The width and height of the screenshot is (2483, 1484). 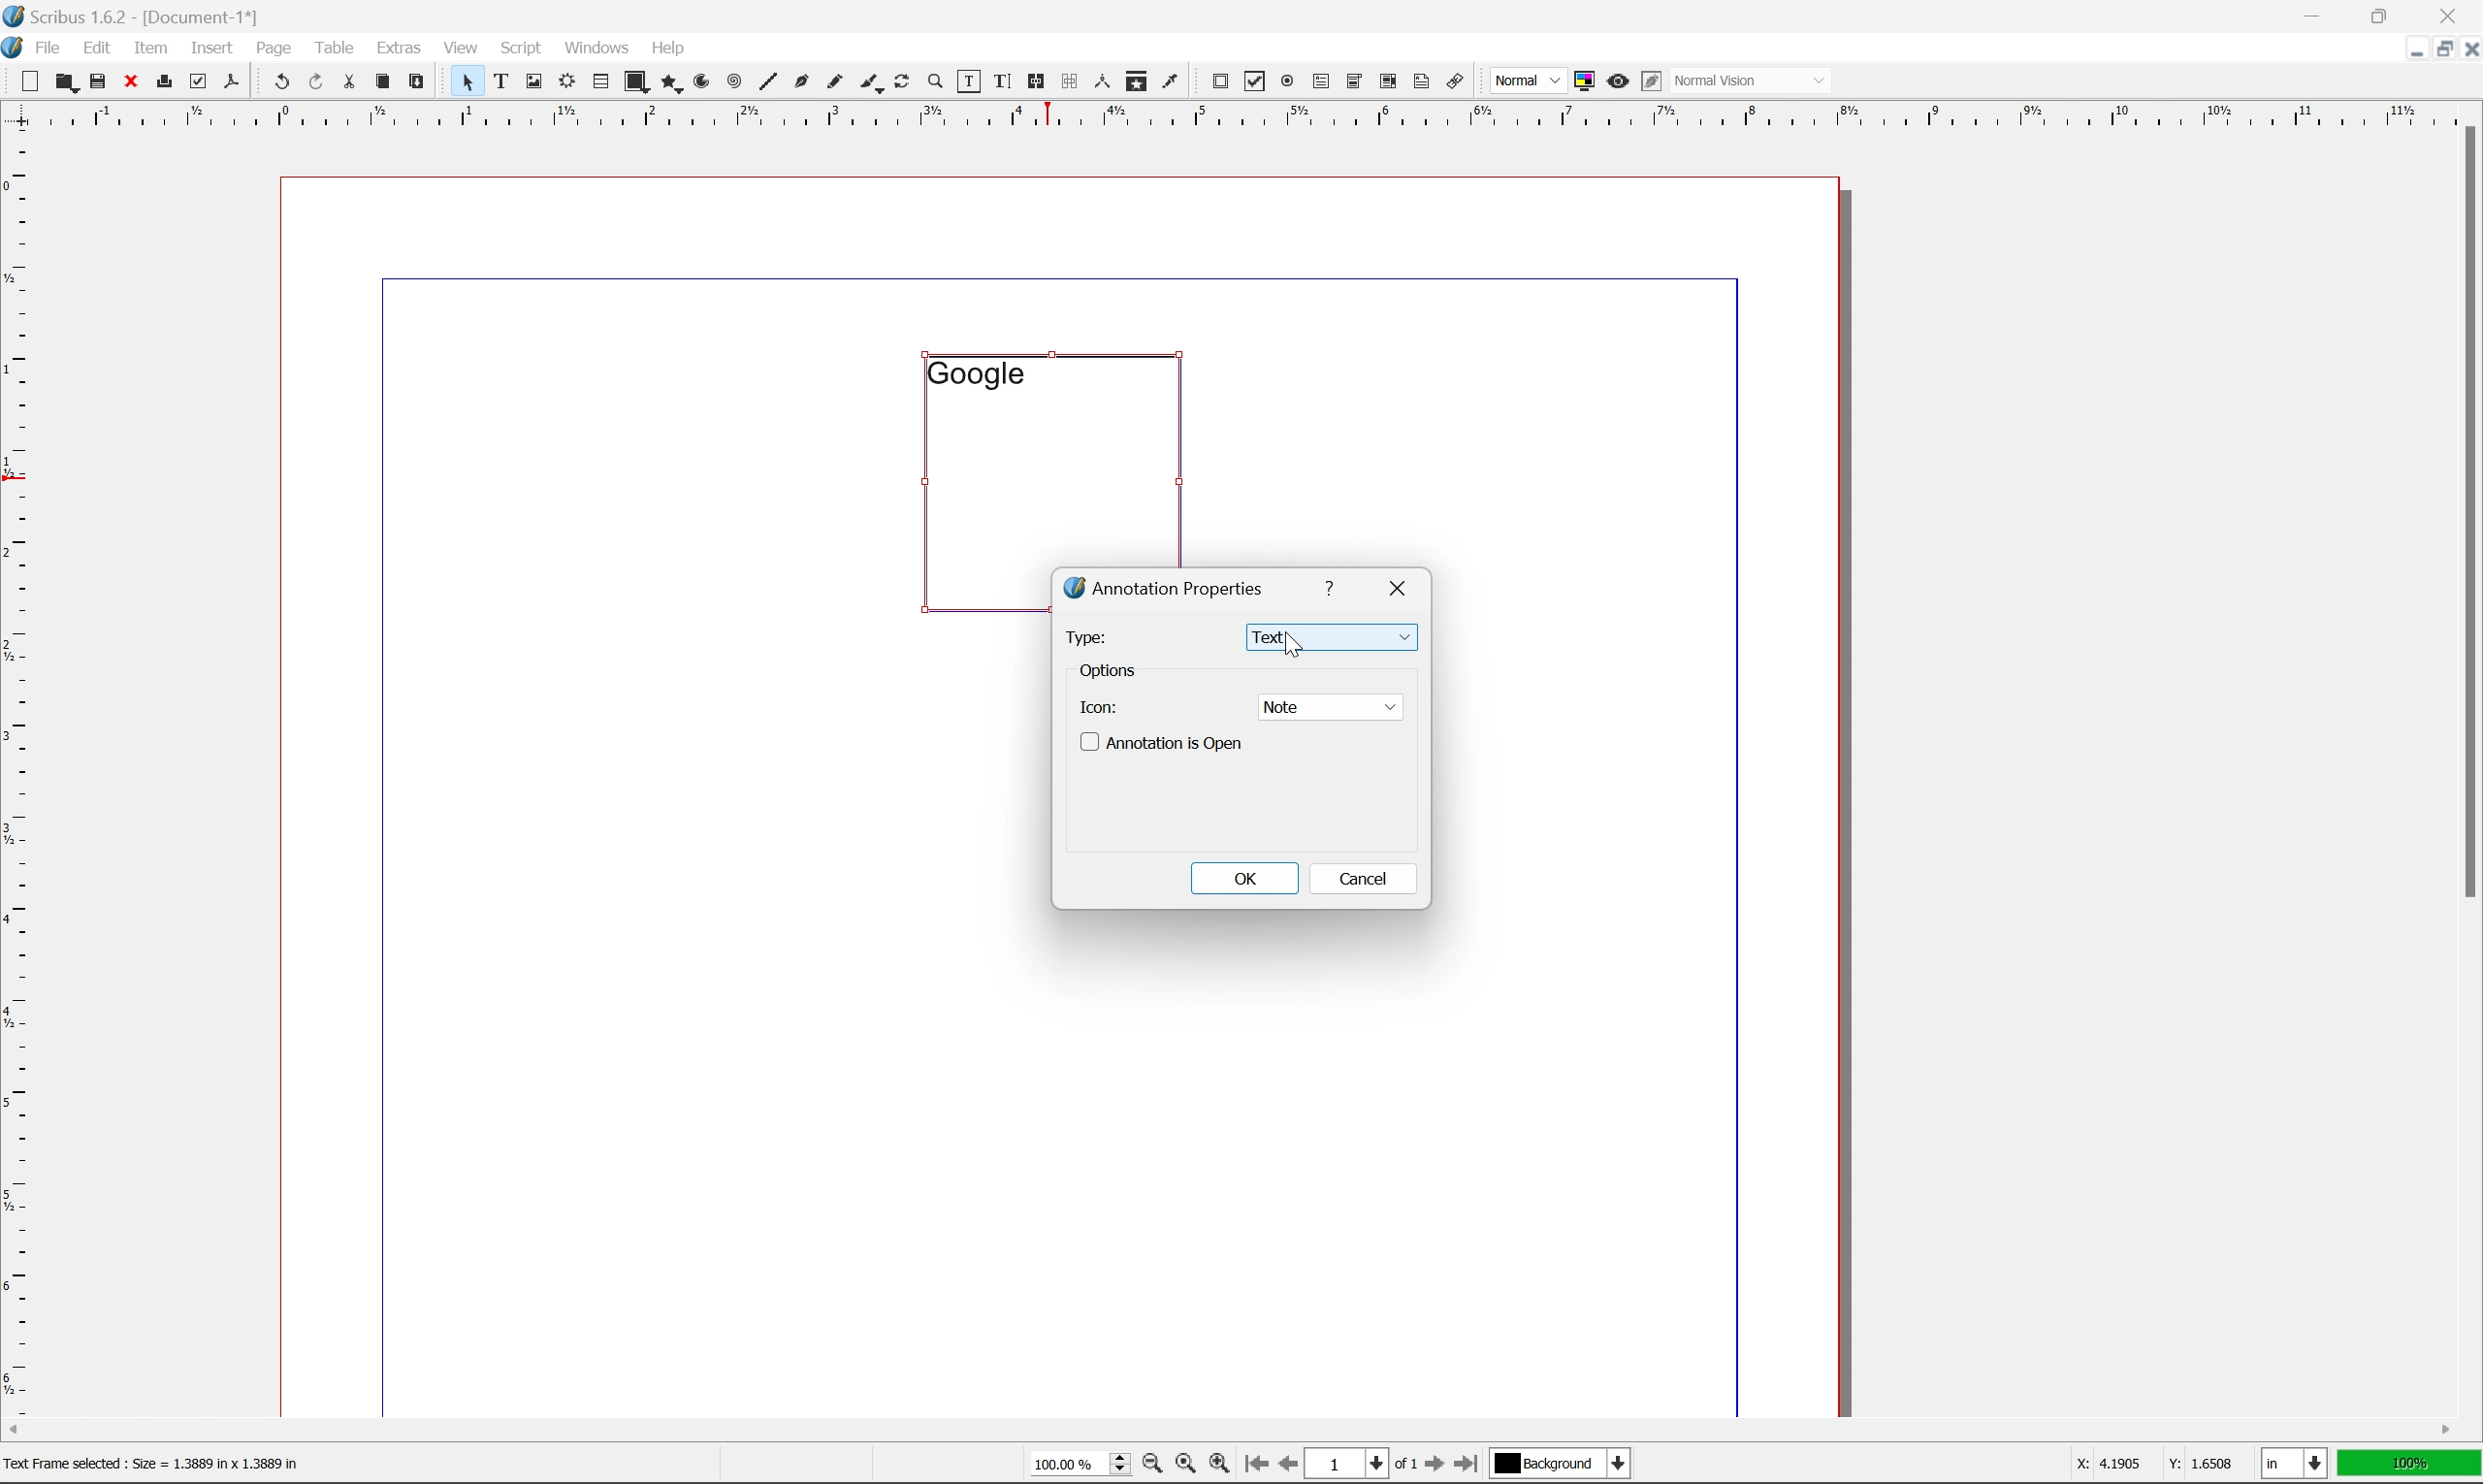 What do you see at coordinates (2404, 47) in the screenshot?
I see `minimize` at bounding box center [2404, 47].